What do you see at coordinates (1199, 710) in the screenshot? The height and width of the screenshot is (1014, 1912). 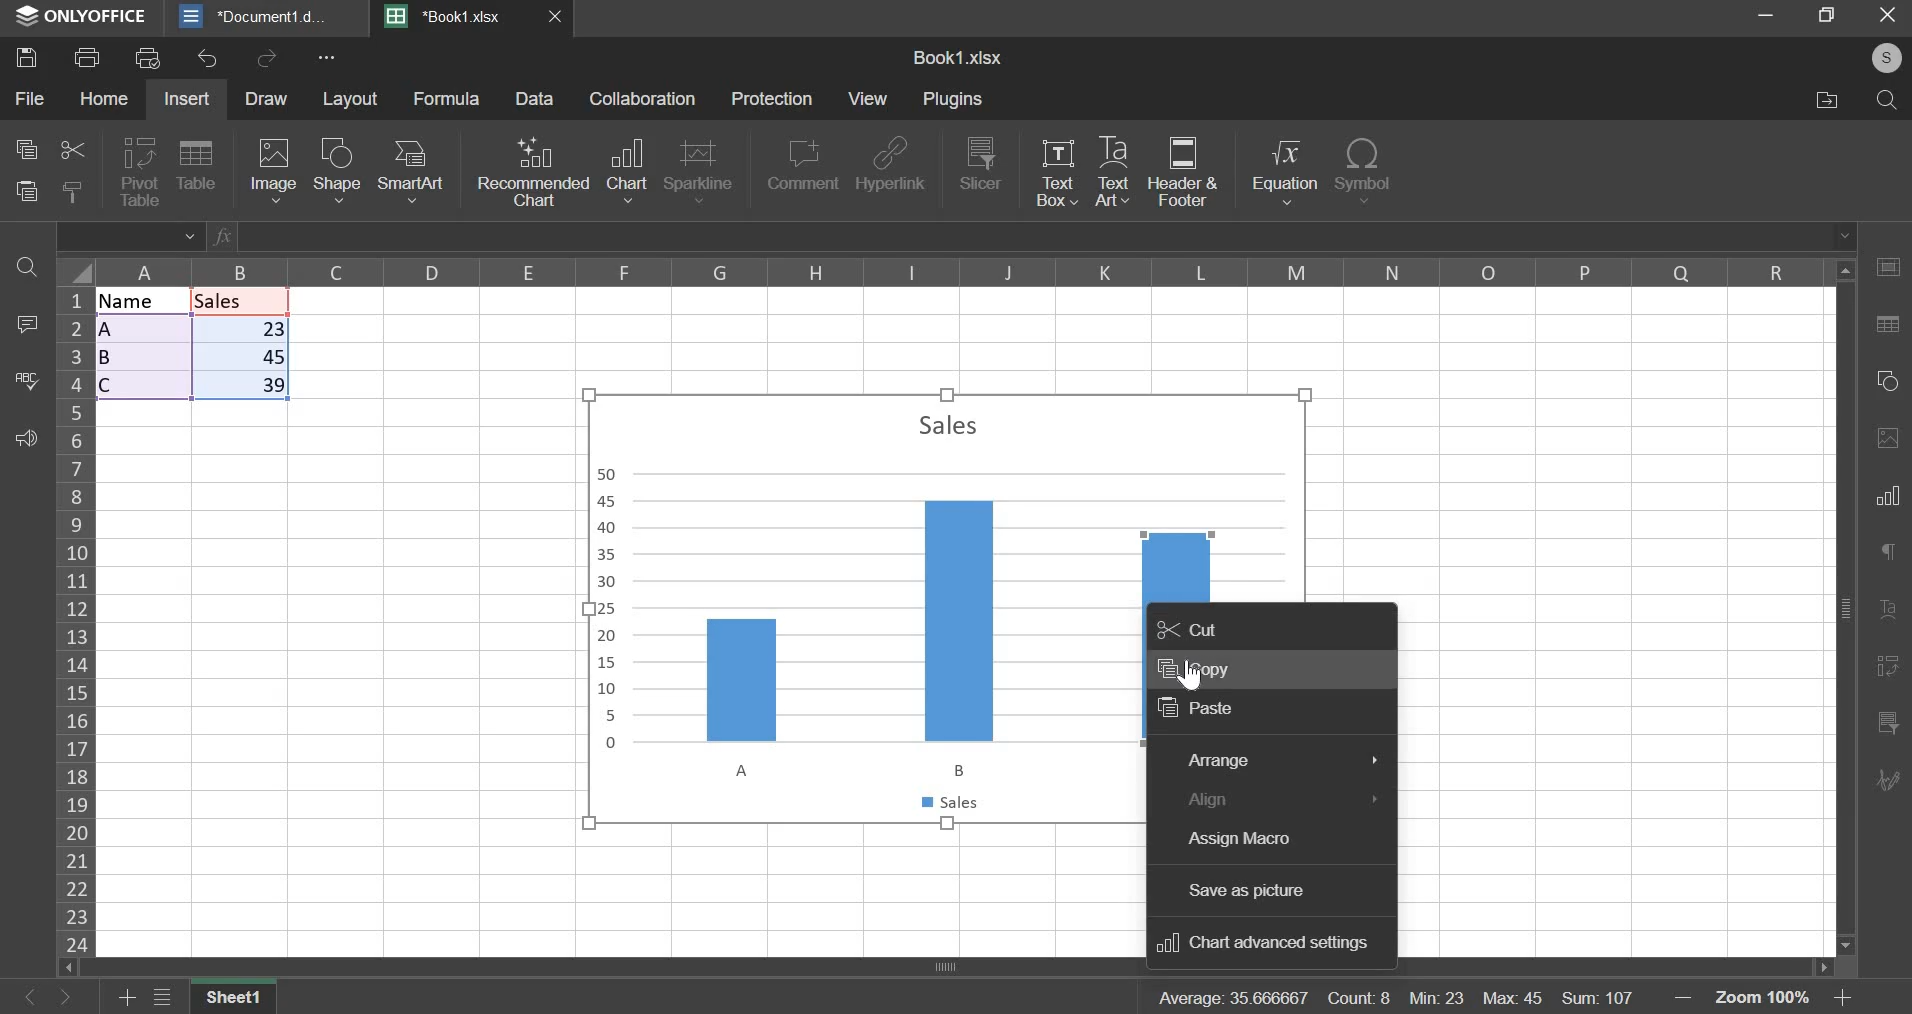 I see `paste` at bounding box center [1199, 710].